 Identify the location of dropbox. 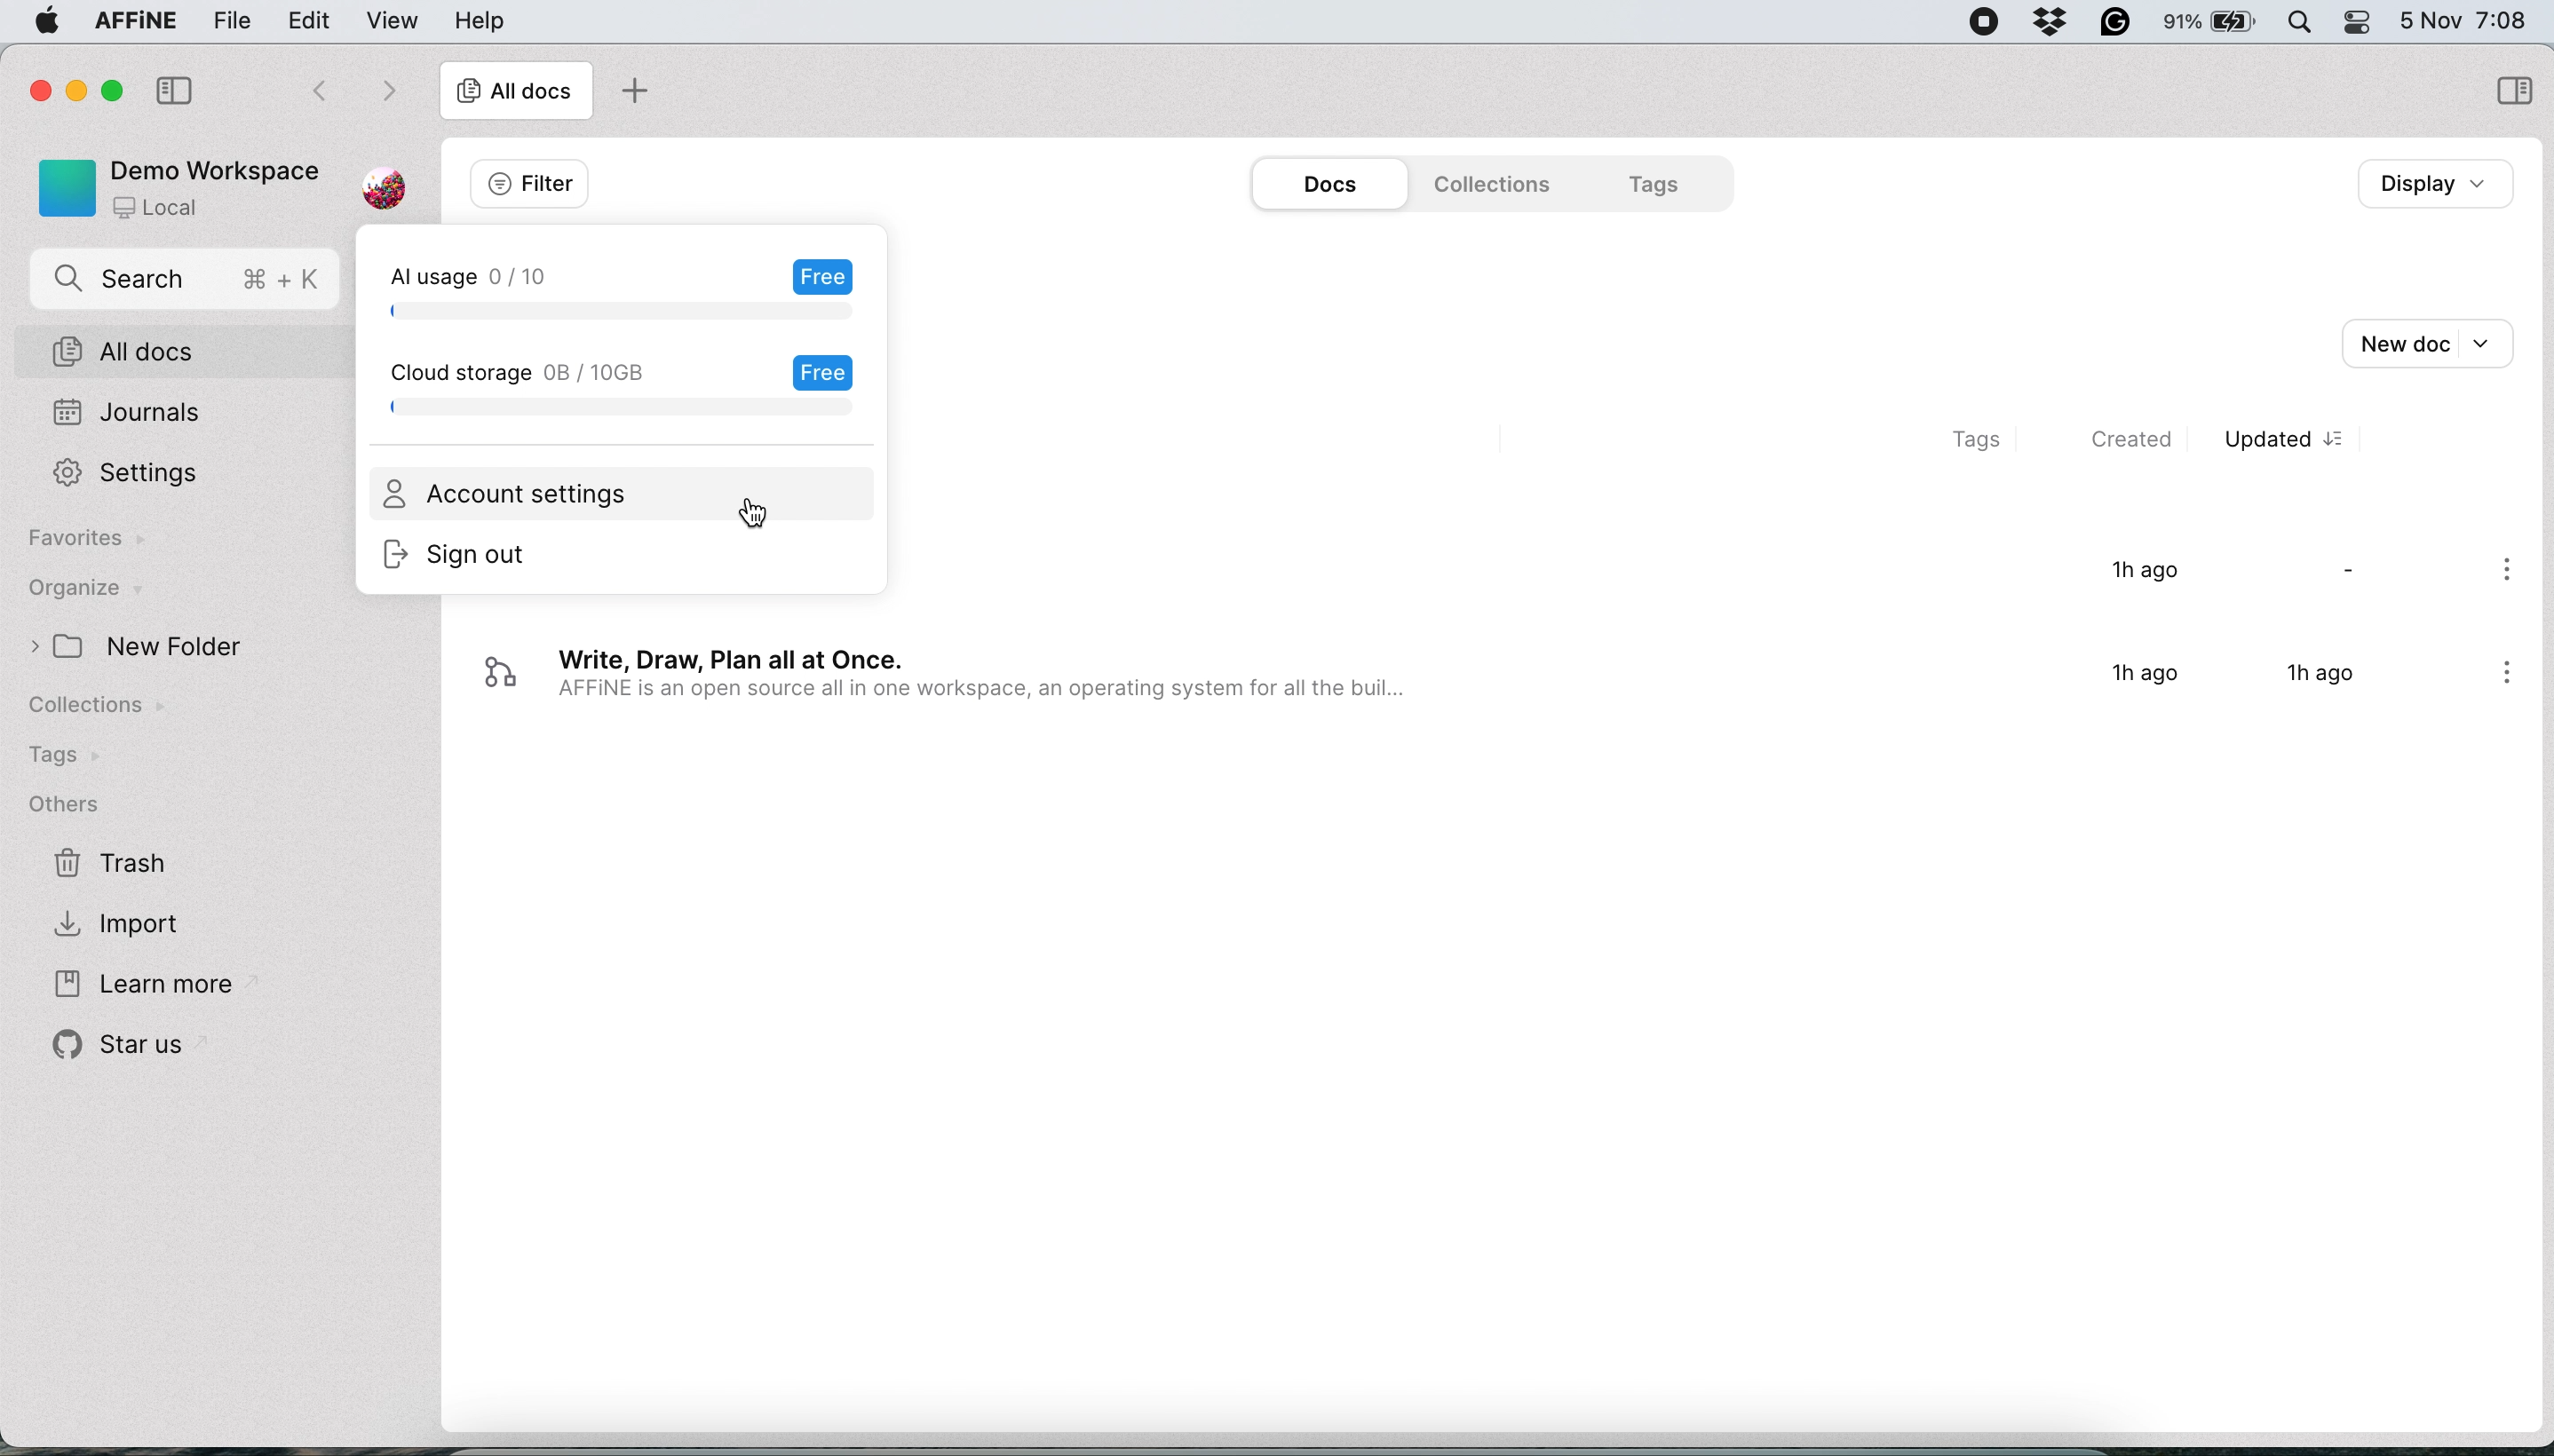
(2052, 25).